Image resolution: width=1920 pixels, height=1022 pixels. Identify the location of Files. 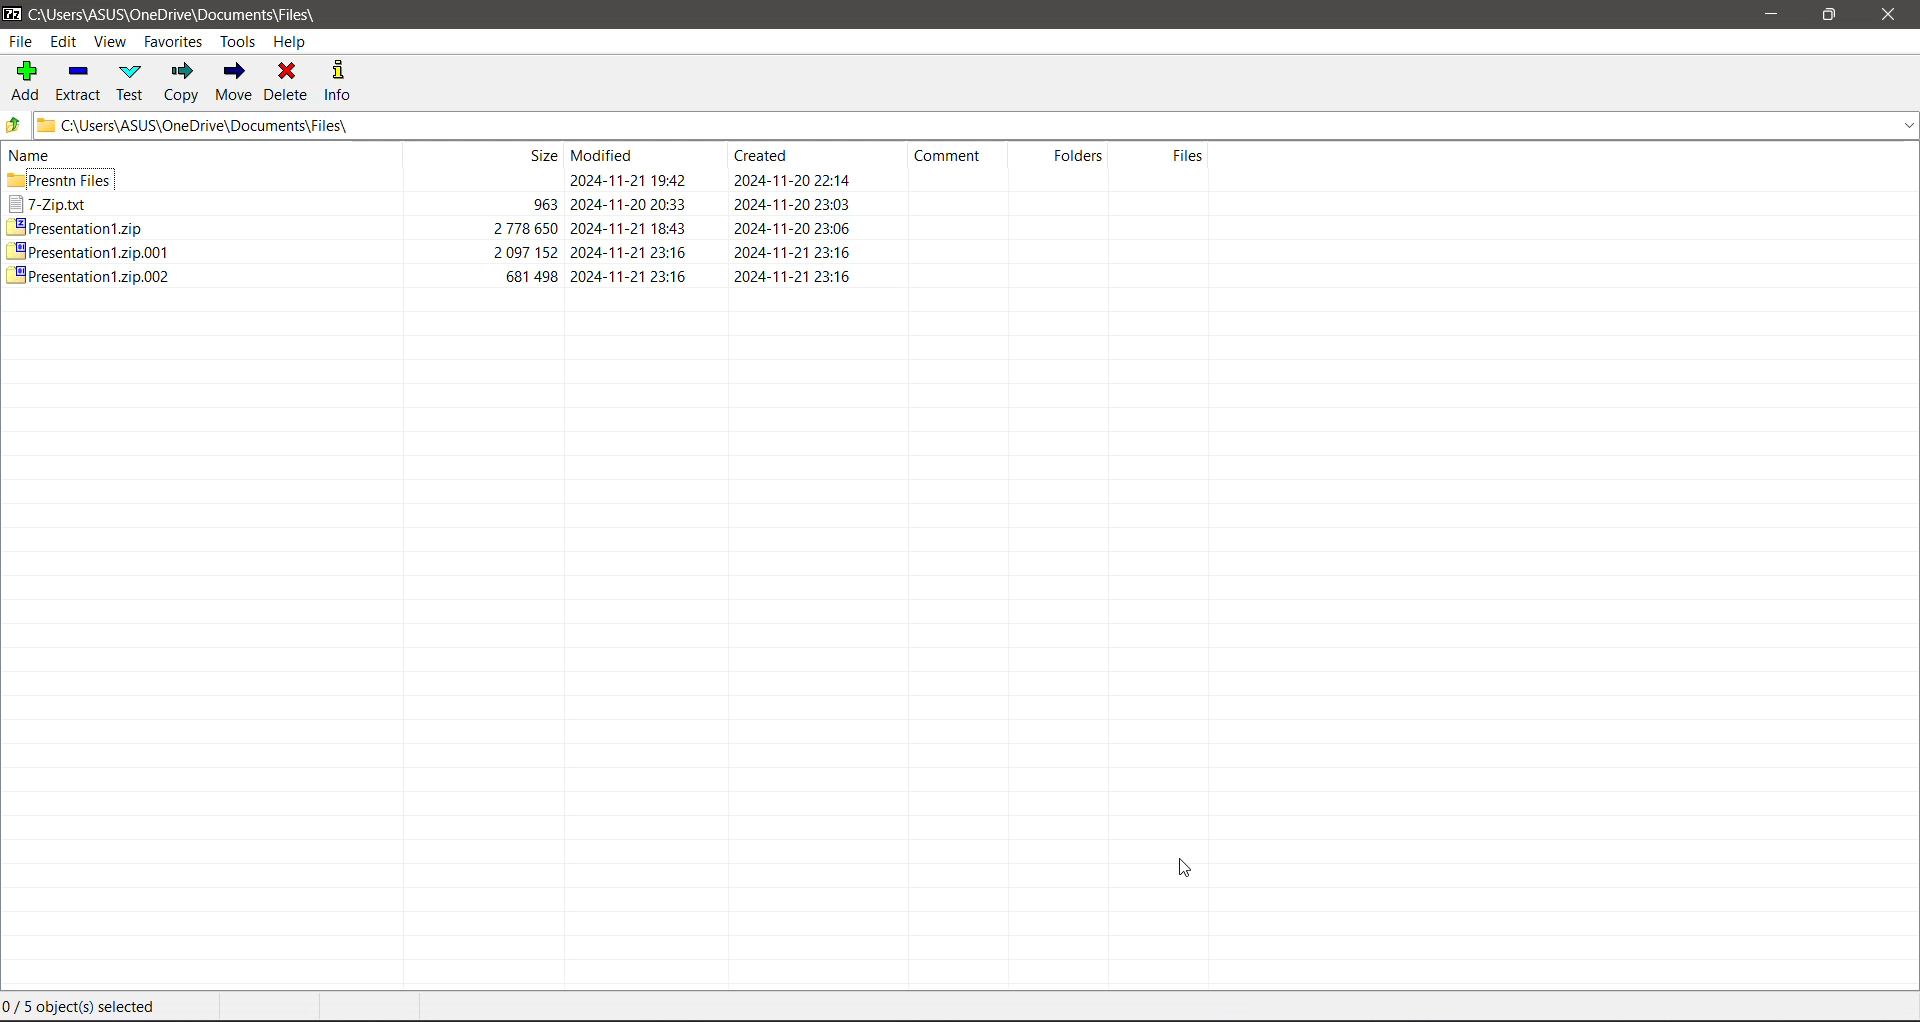
(1197, 155).